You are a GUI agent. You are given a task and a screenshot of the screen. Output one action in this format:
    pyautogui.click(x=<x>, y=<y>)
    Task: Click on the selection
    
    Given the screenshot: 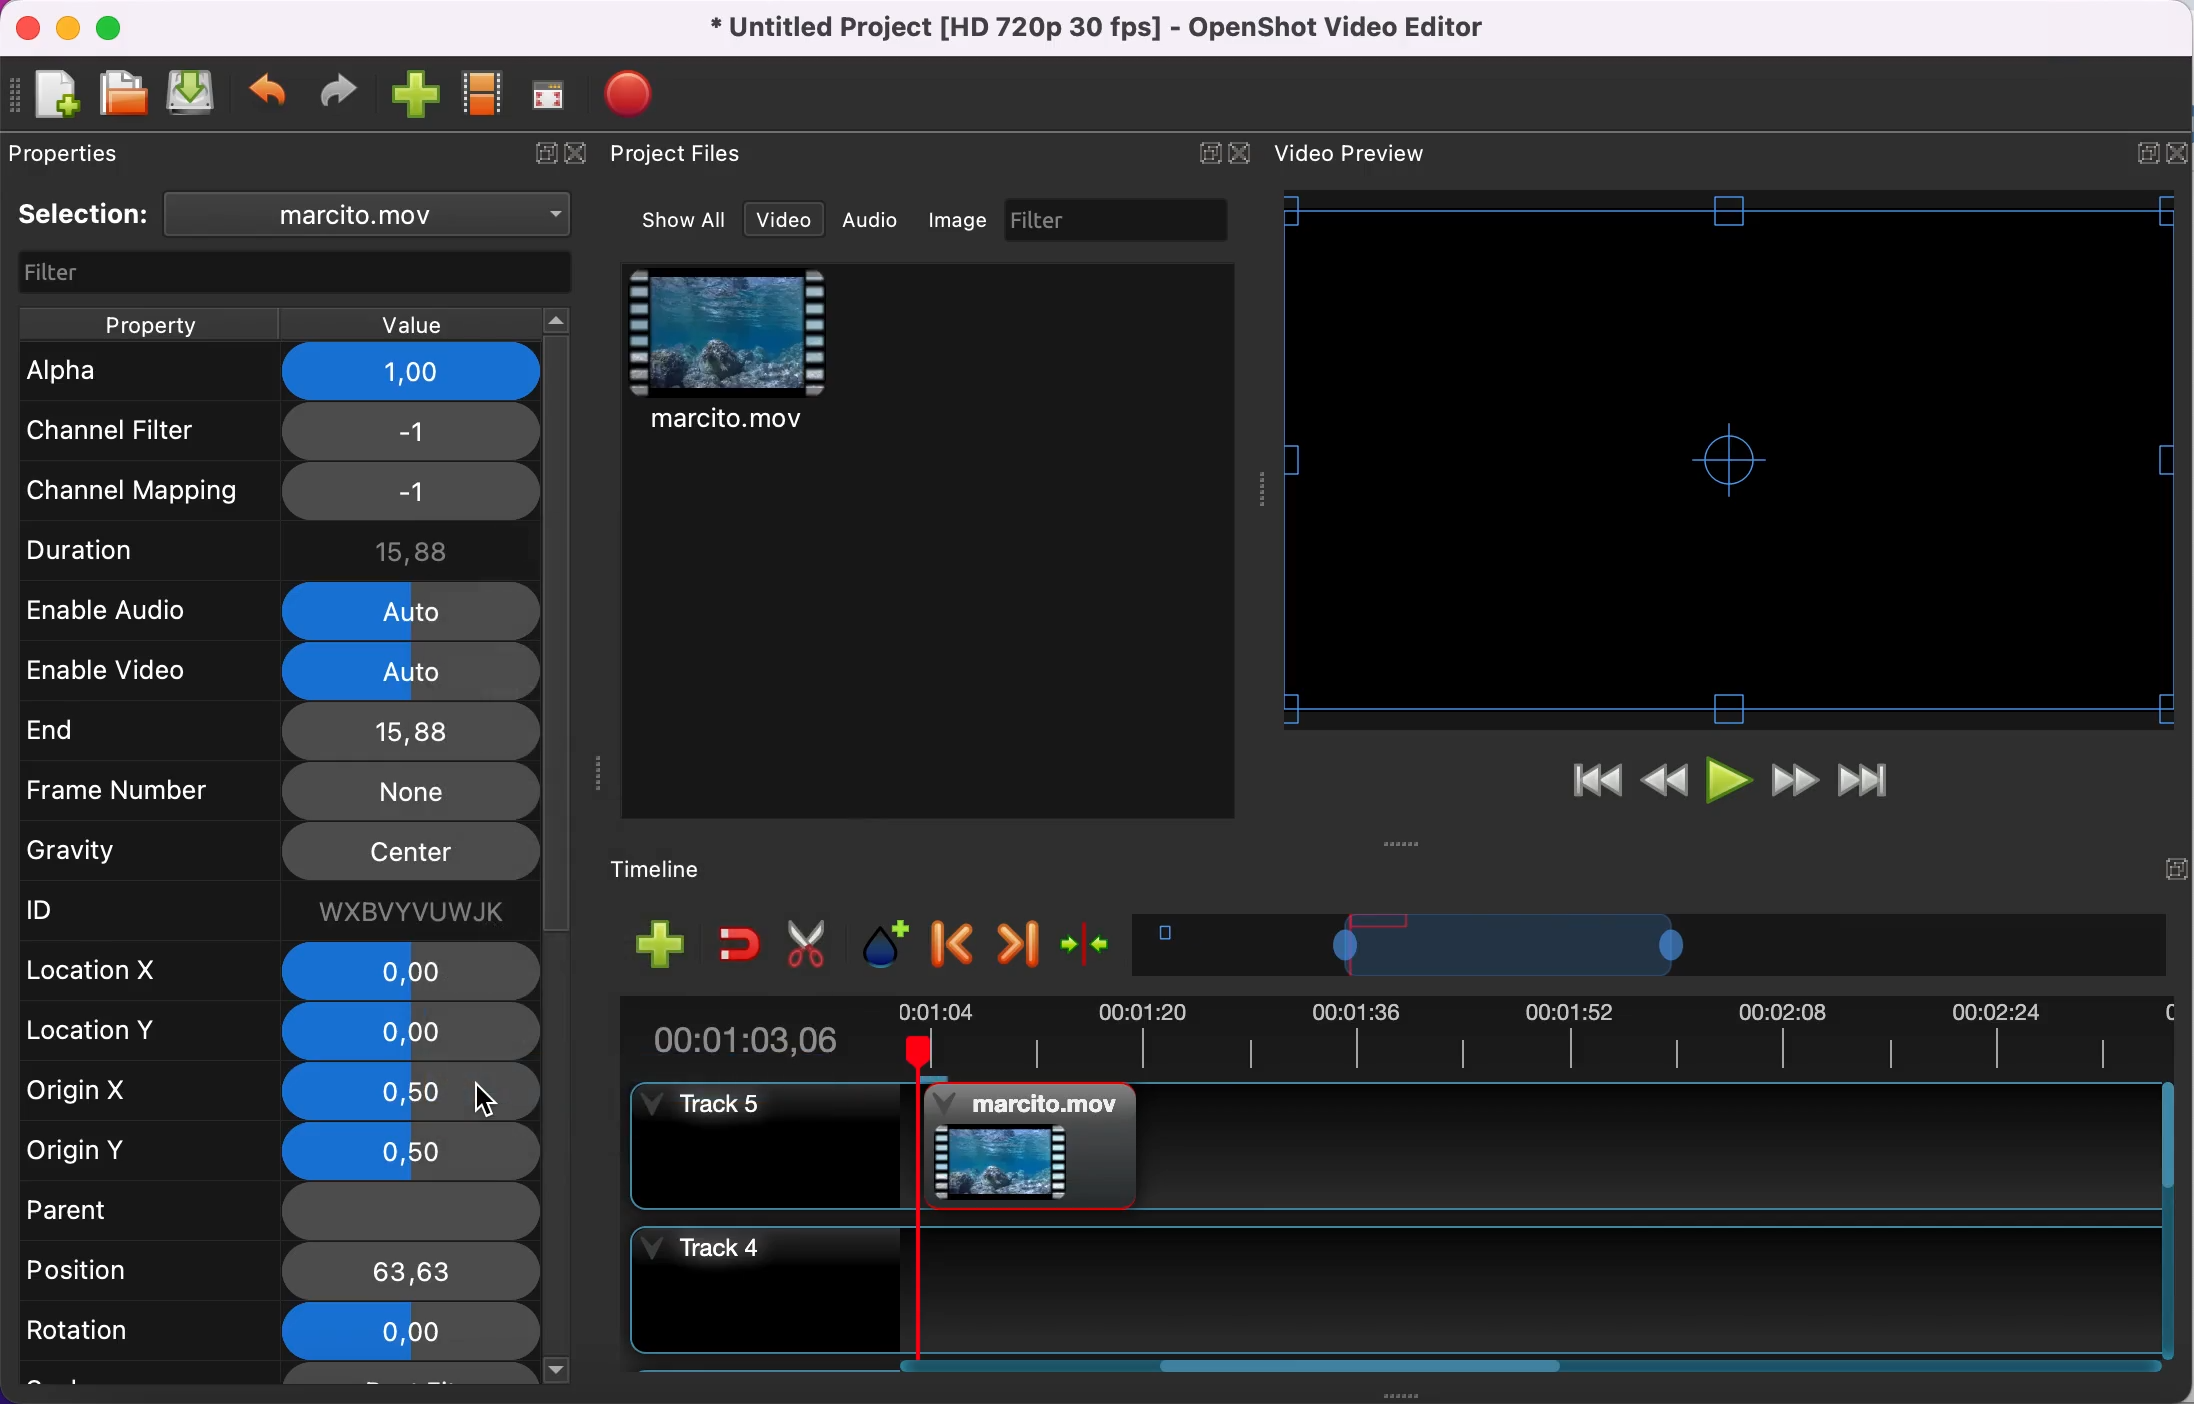 What is the action you would take?
    pyautogui.click(x=84, y=214)
    